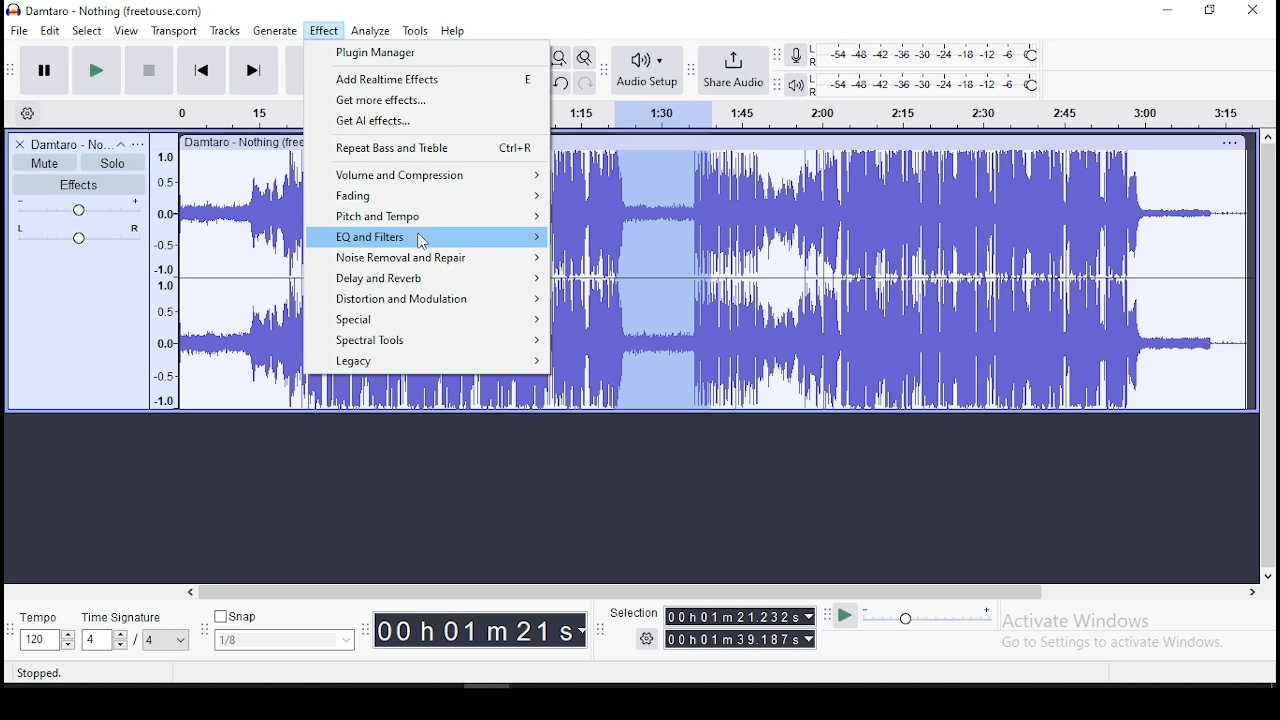  I want to click on 00 h 01 m 39.187s, so click(733, 639).